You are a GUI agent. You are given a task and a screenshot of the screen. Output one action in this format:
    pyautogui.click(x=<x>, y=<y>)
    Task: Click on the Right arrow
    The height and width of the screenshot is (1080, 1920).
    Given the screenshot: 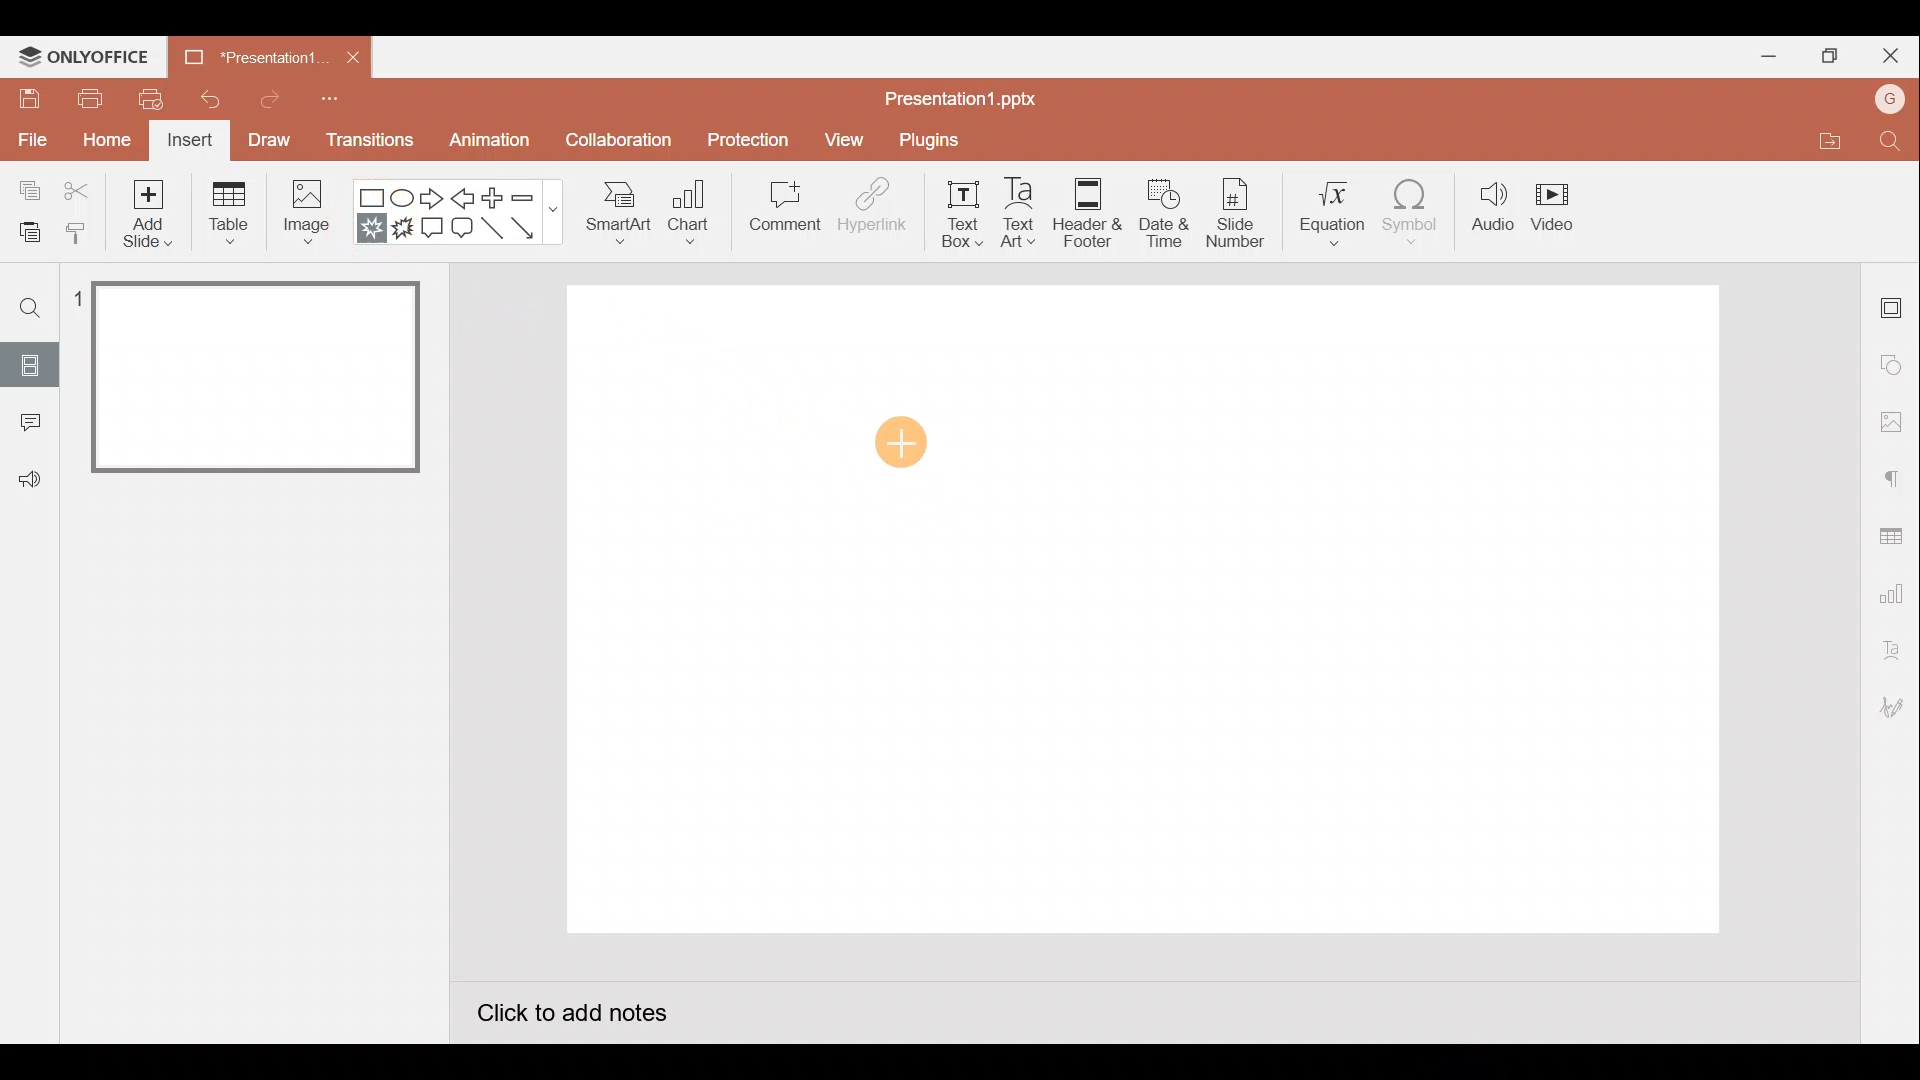 What is the action you would take?
    pyautogui.click(x=430, y=201)
    